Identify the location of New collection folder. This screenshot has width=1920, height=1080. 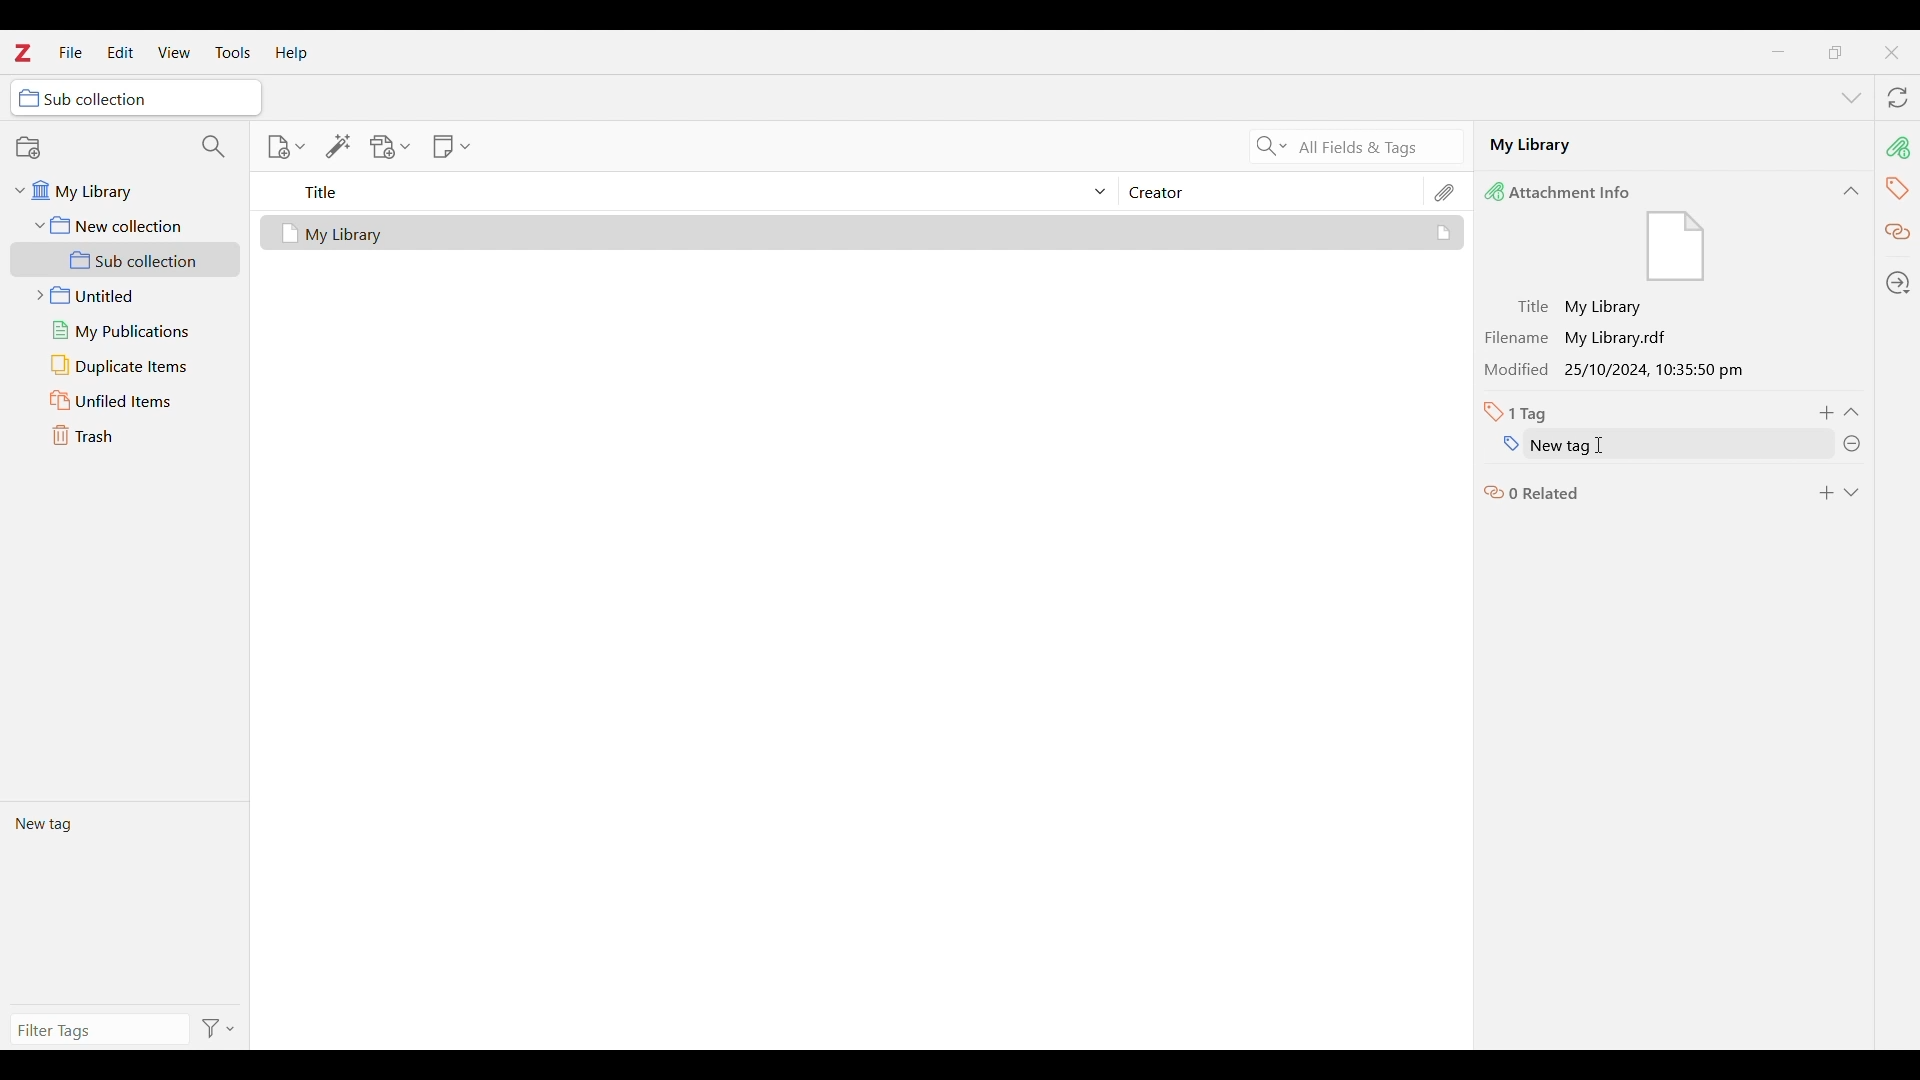
(126, 225).